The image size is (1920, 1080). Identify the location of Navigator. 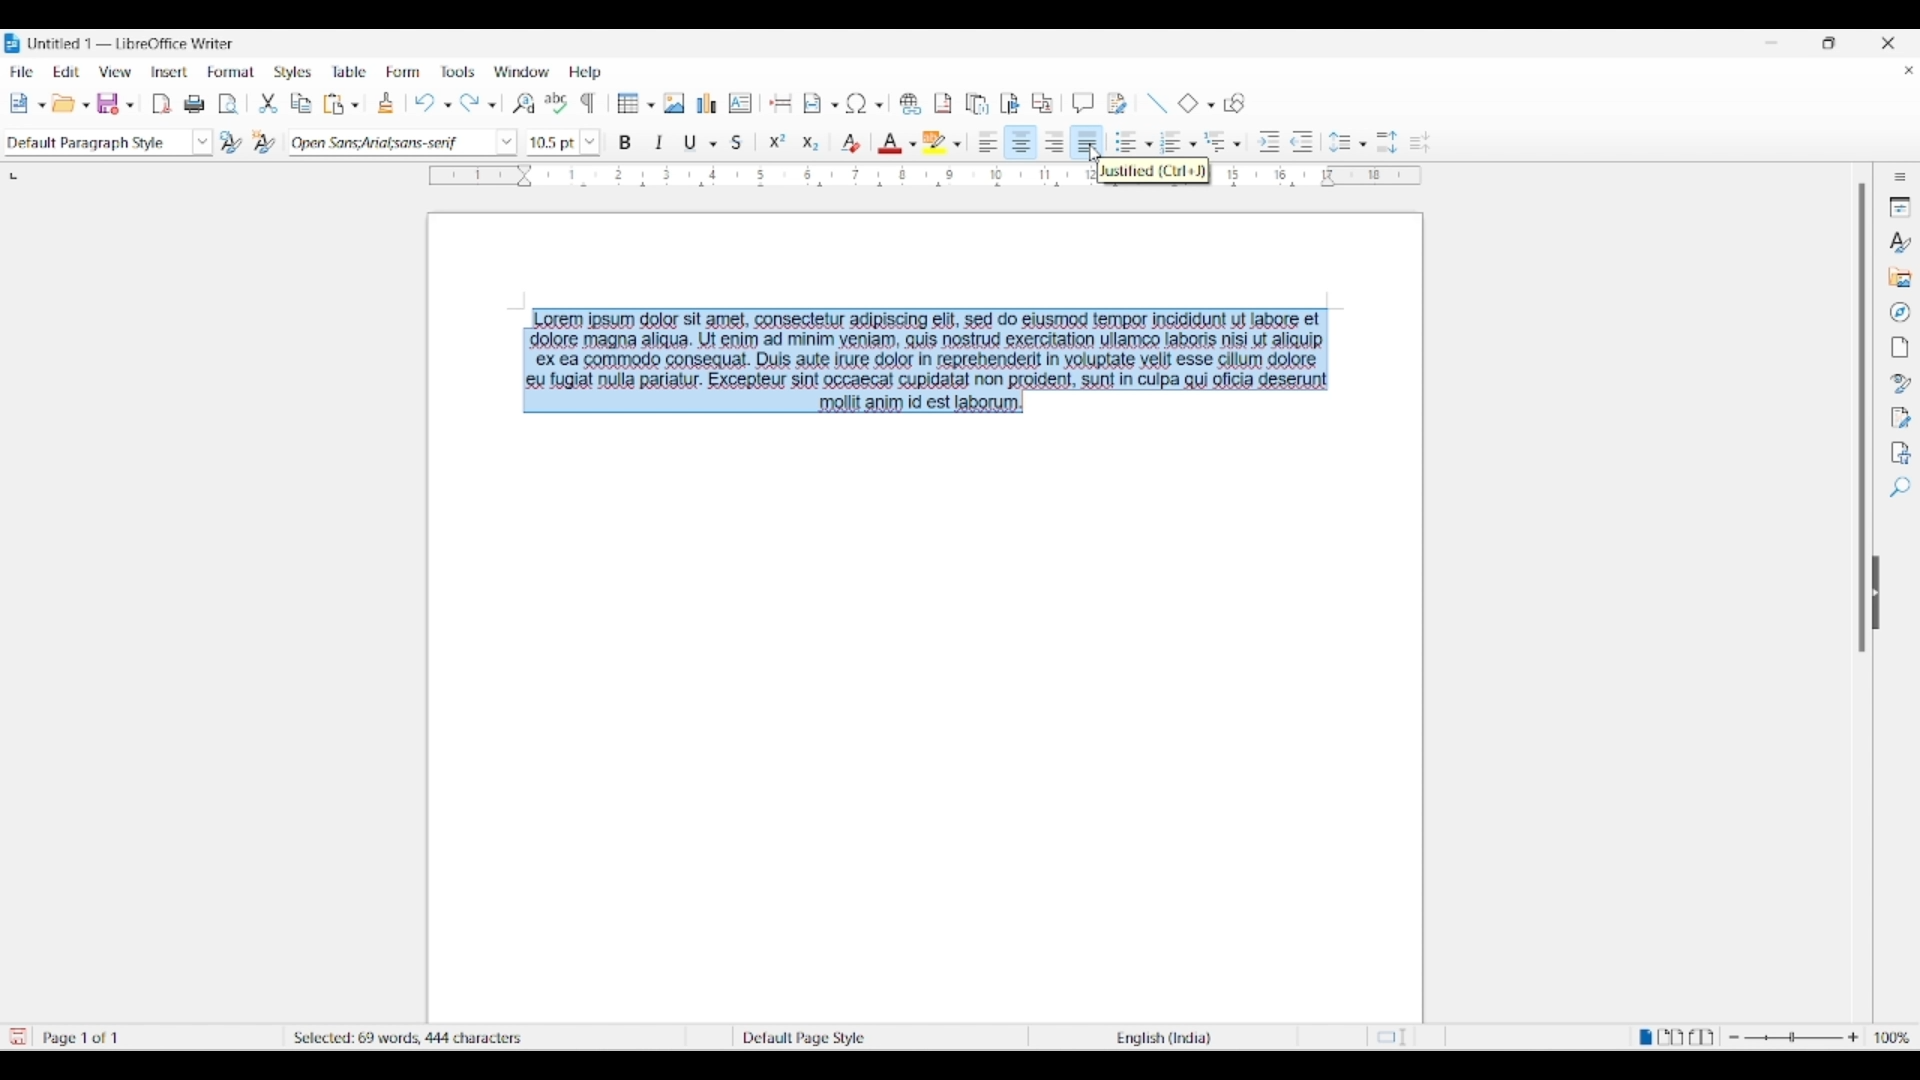
(1900, 312).